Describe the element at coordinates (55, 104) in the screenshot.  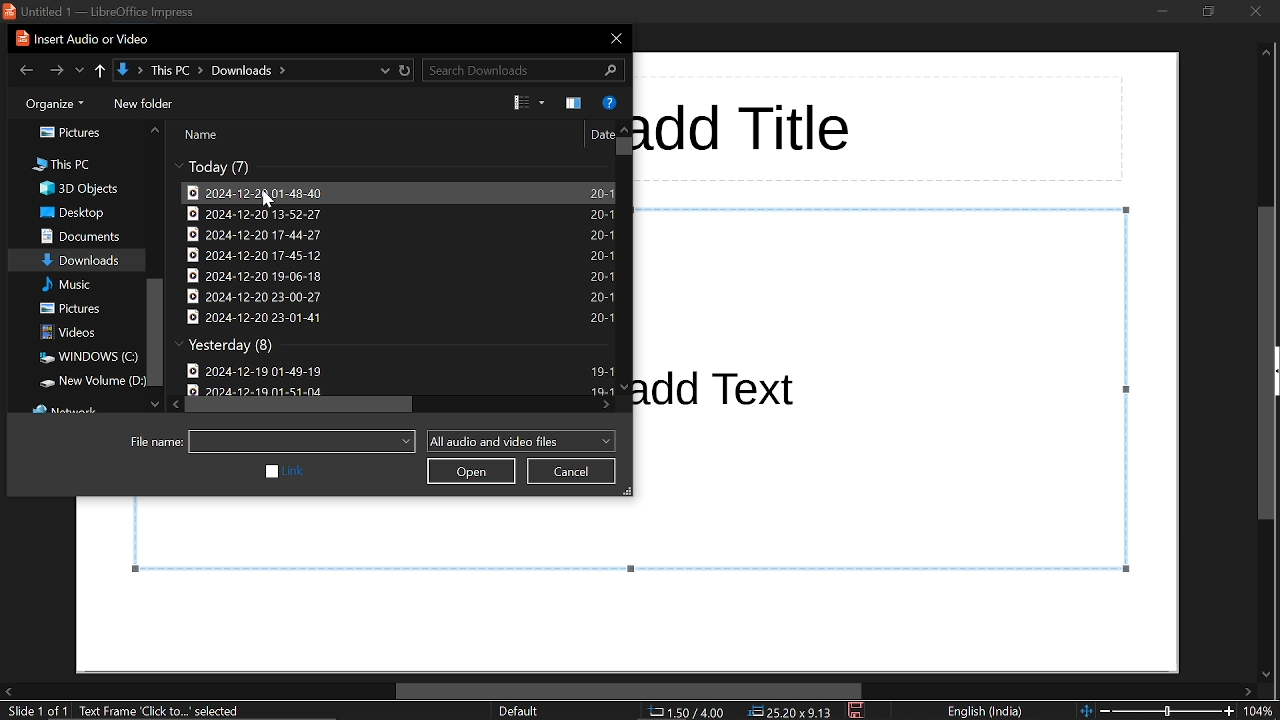
I see `organize ` at that location.